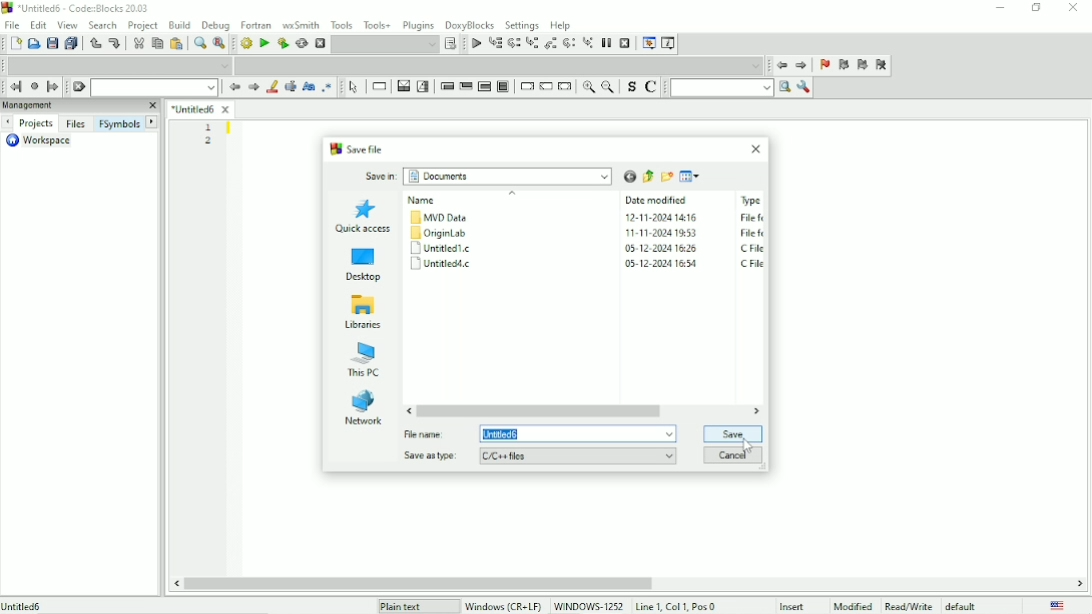 The image size is (1092, 614). I want to click on Next bookmark, so click(863, 66).